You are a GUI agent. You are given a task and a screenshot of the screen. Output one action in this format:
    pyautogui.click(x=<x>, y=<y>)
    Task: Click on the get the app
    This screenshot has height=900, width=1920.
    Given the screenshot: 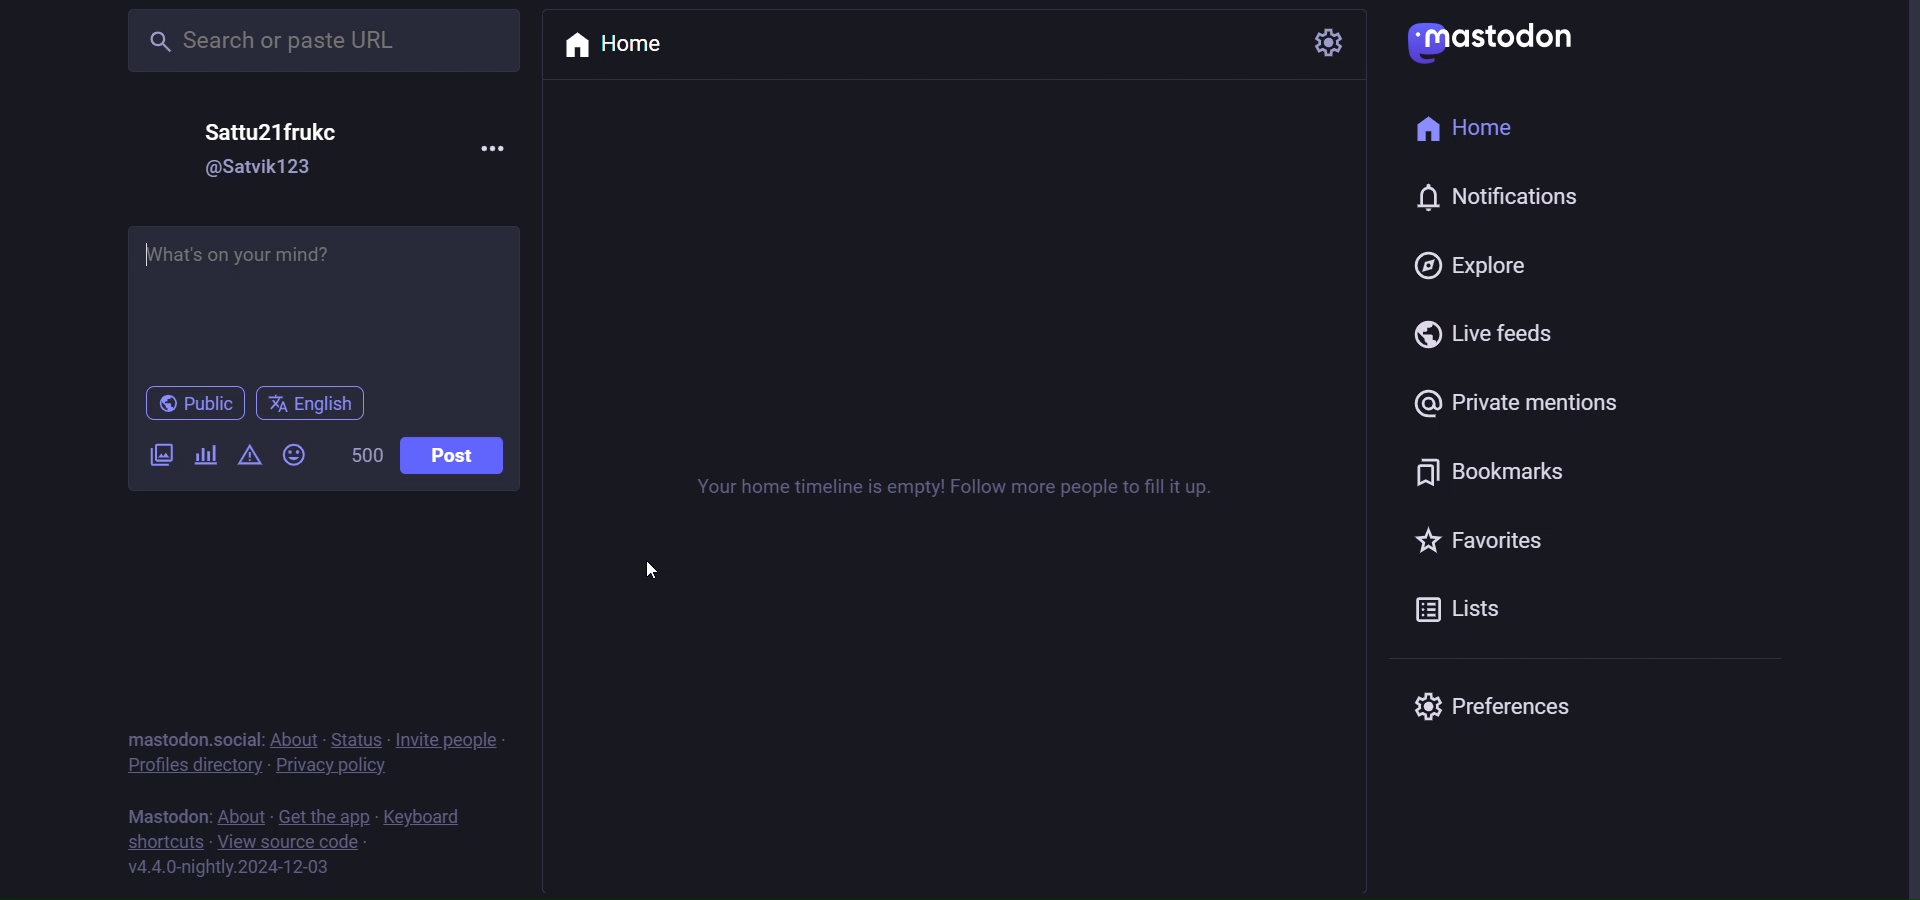 What is the action you would take?
    pyautogui.click(x=323, y=817)
    